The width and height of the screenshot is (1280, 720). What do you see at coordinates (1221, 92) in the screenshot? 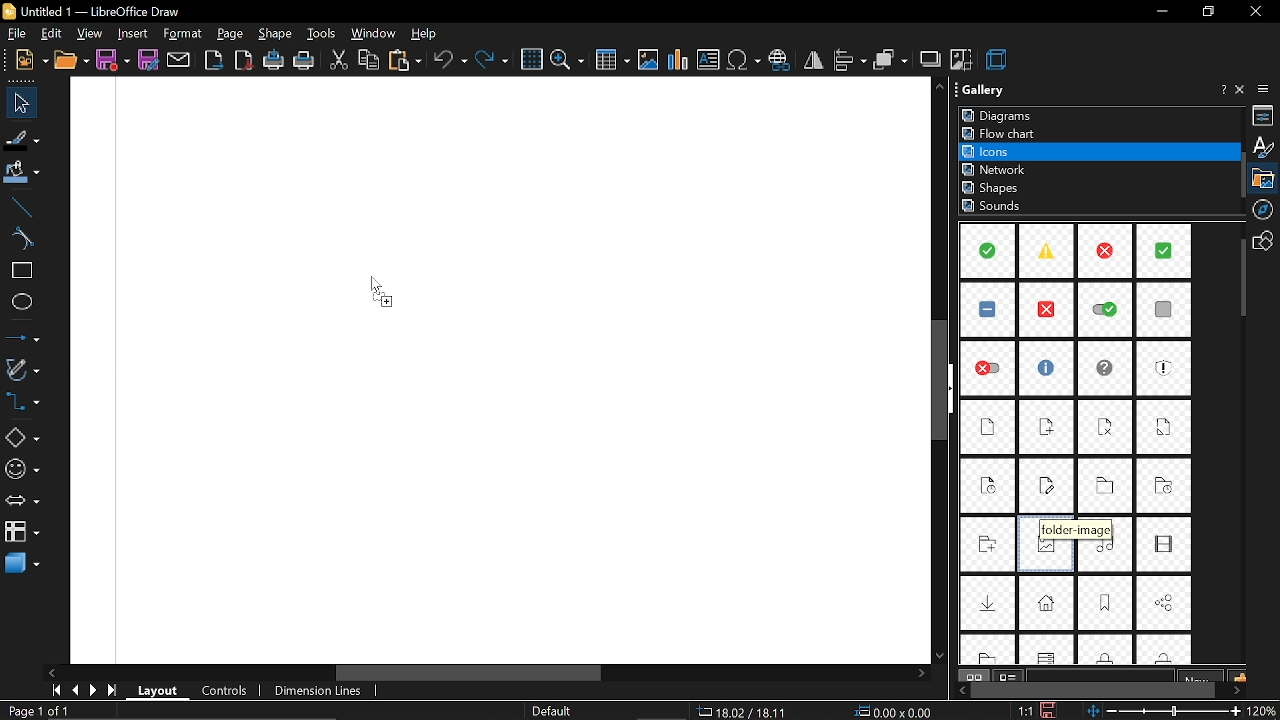
I see `help` at bounding box center [1221, 92].